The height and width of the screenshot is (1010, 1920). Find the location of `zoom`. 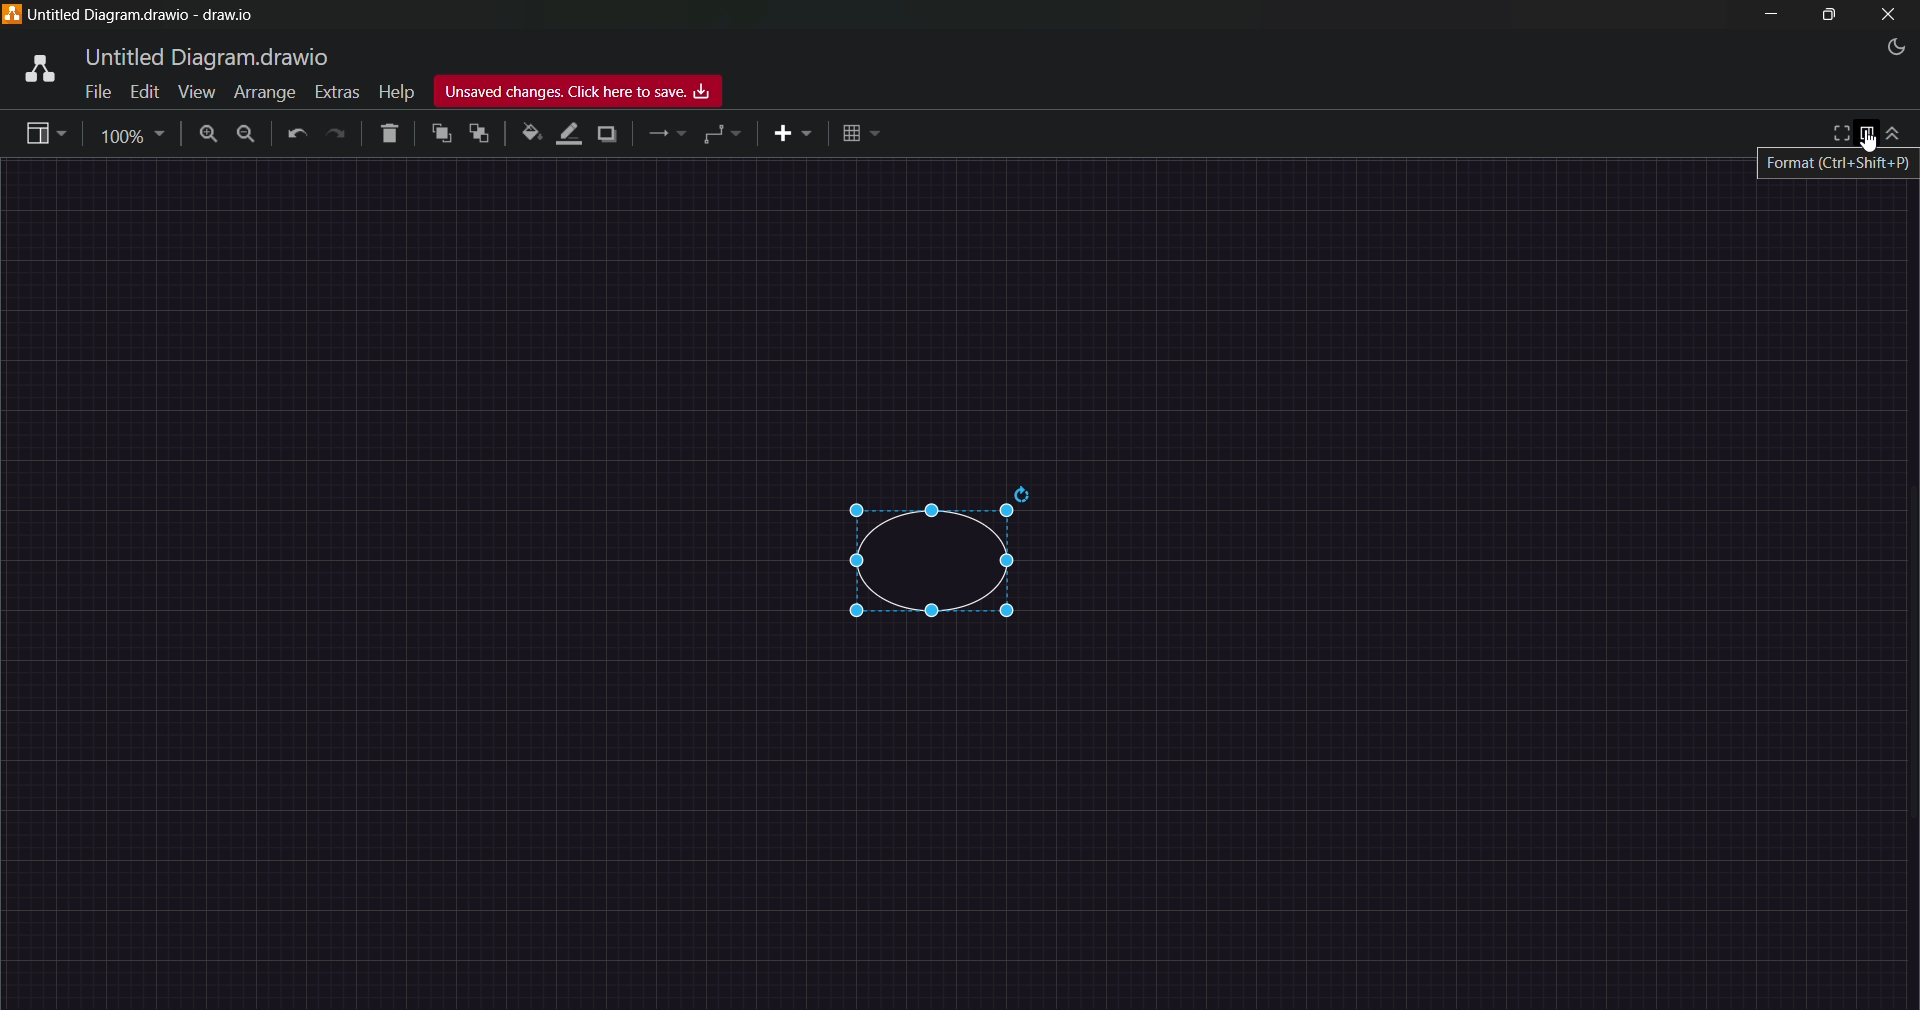

zoom is located at coordinates (134, 135).